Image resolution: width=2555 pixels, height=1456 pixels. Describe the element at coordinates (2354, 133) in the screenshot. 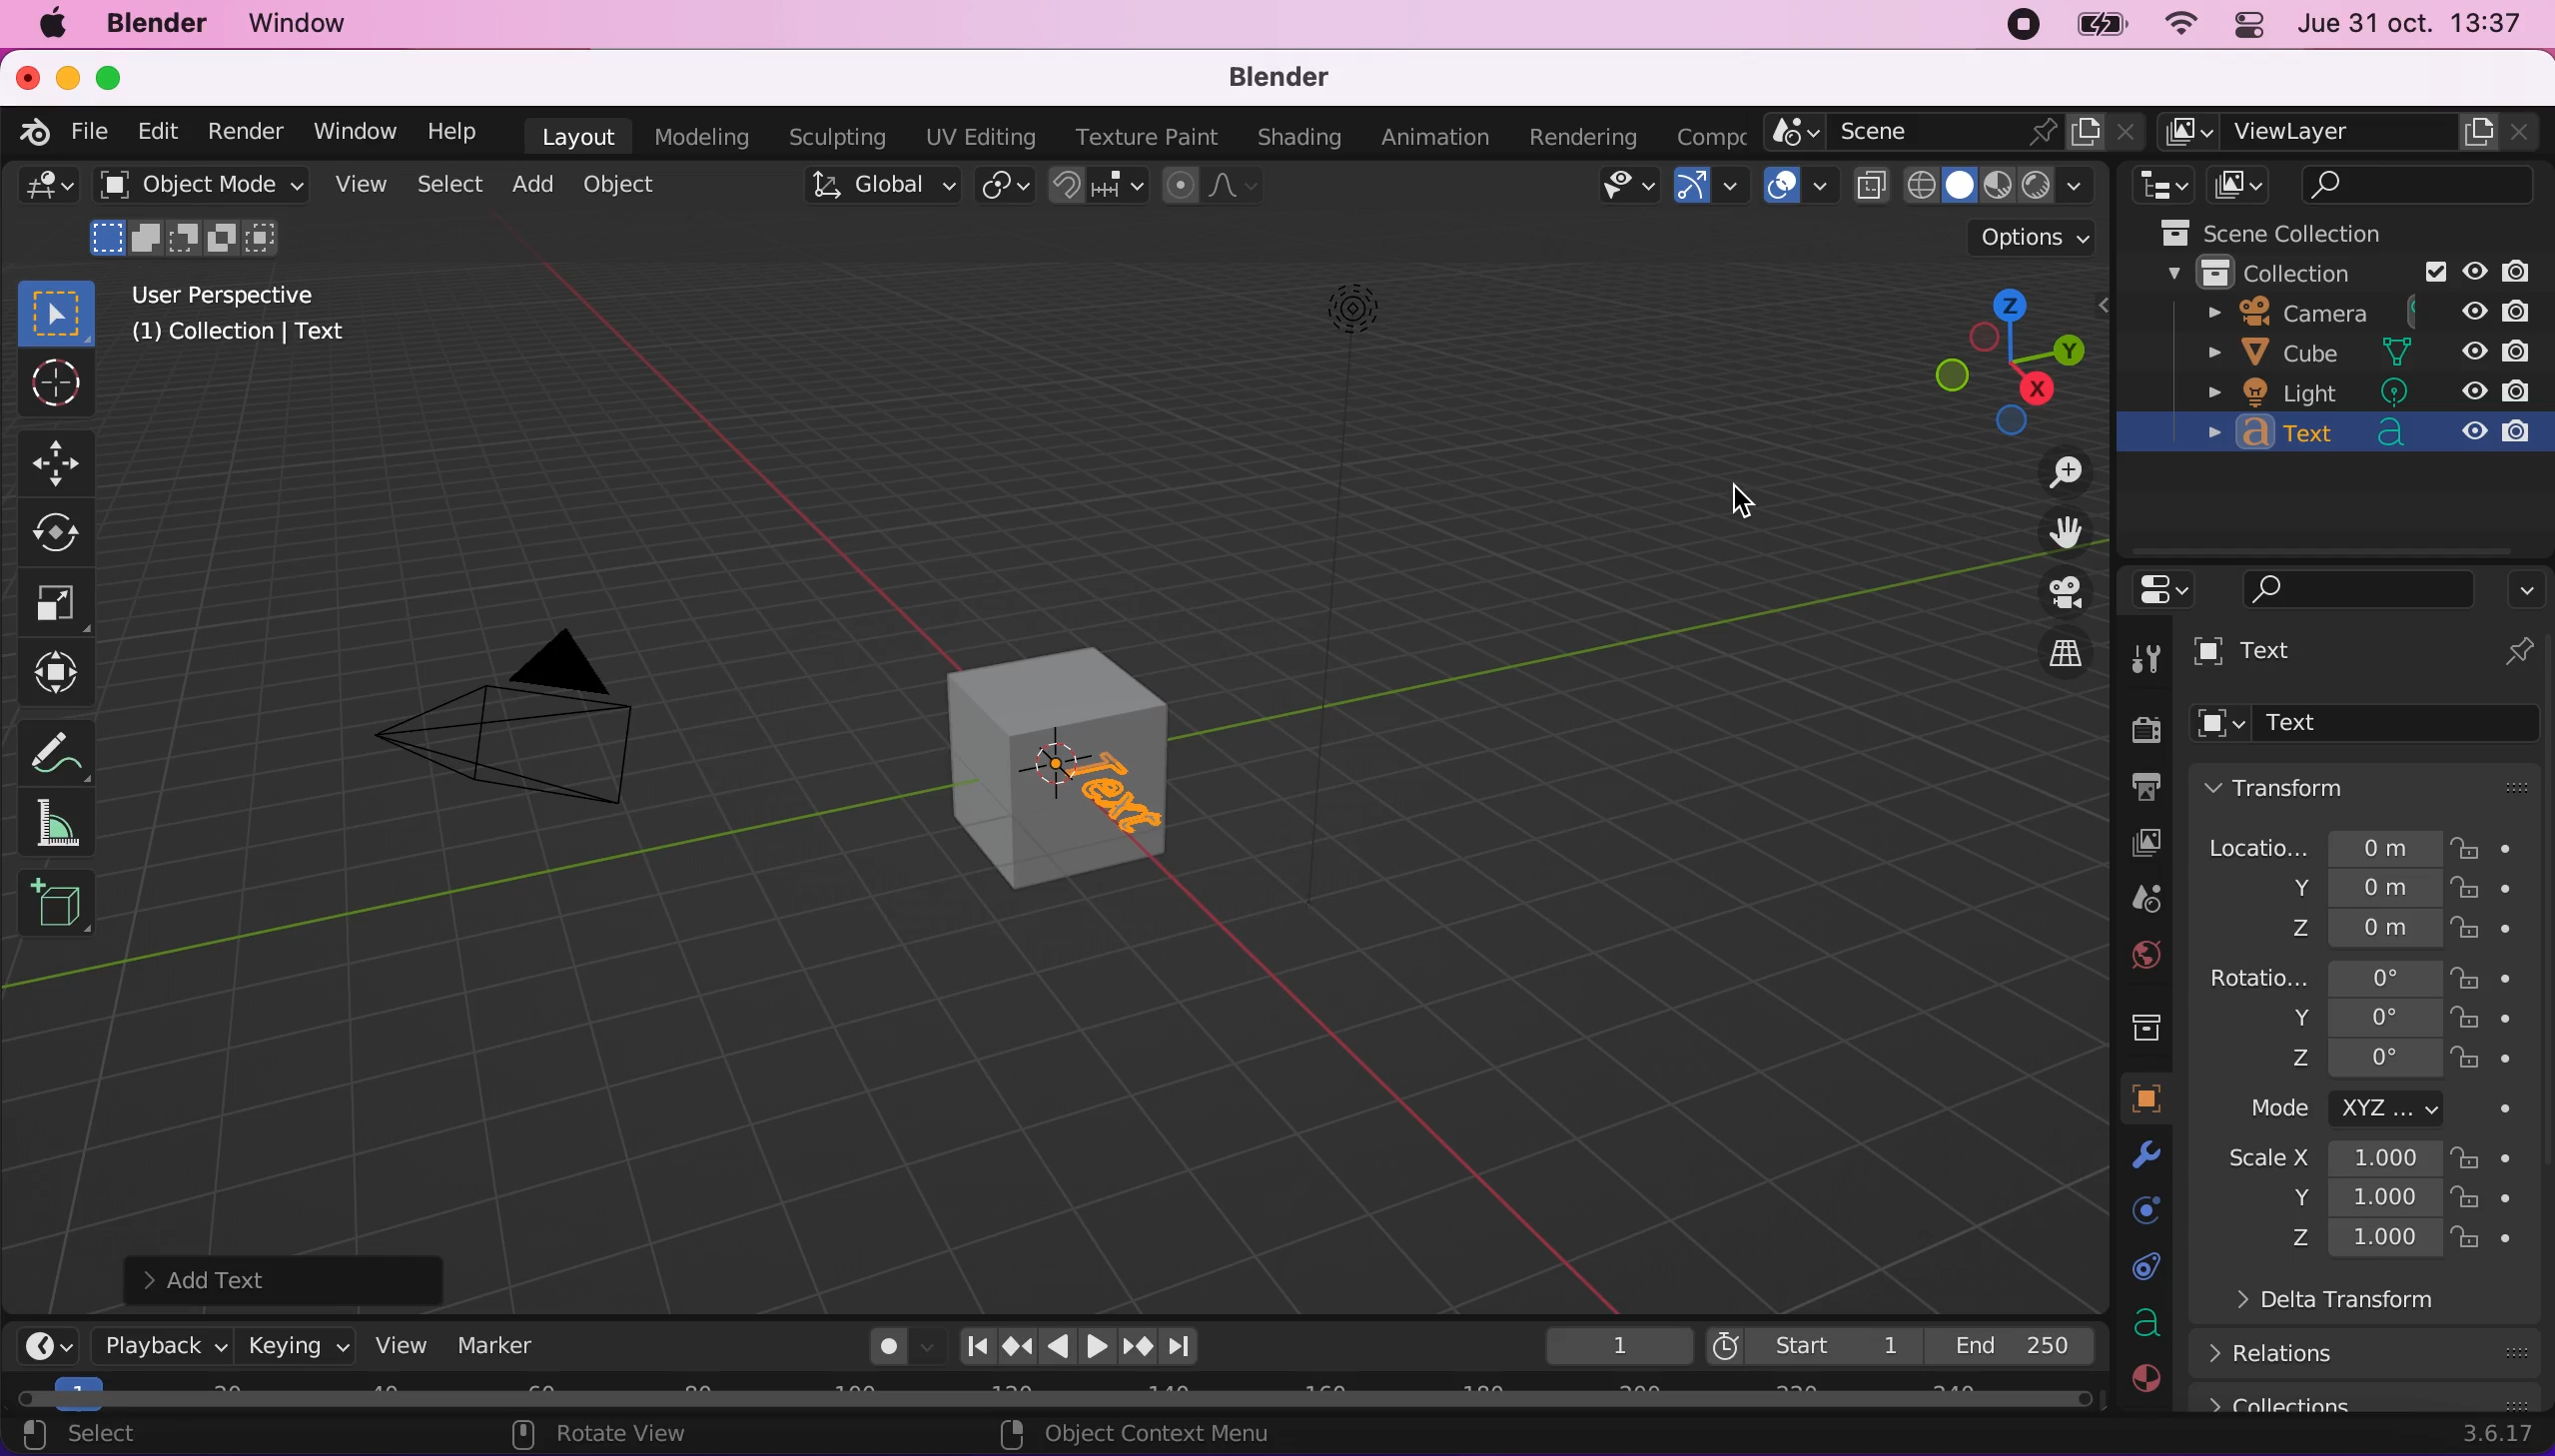

I see `viewlayer` at that location.